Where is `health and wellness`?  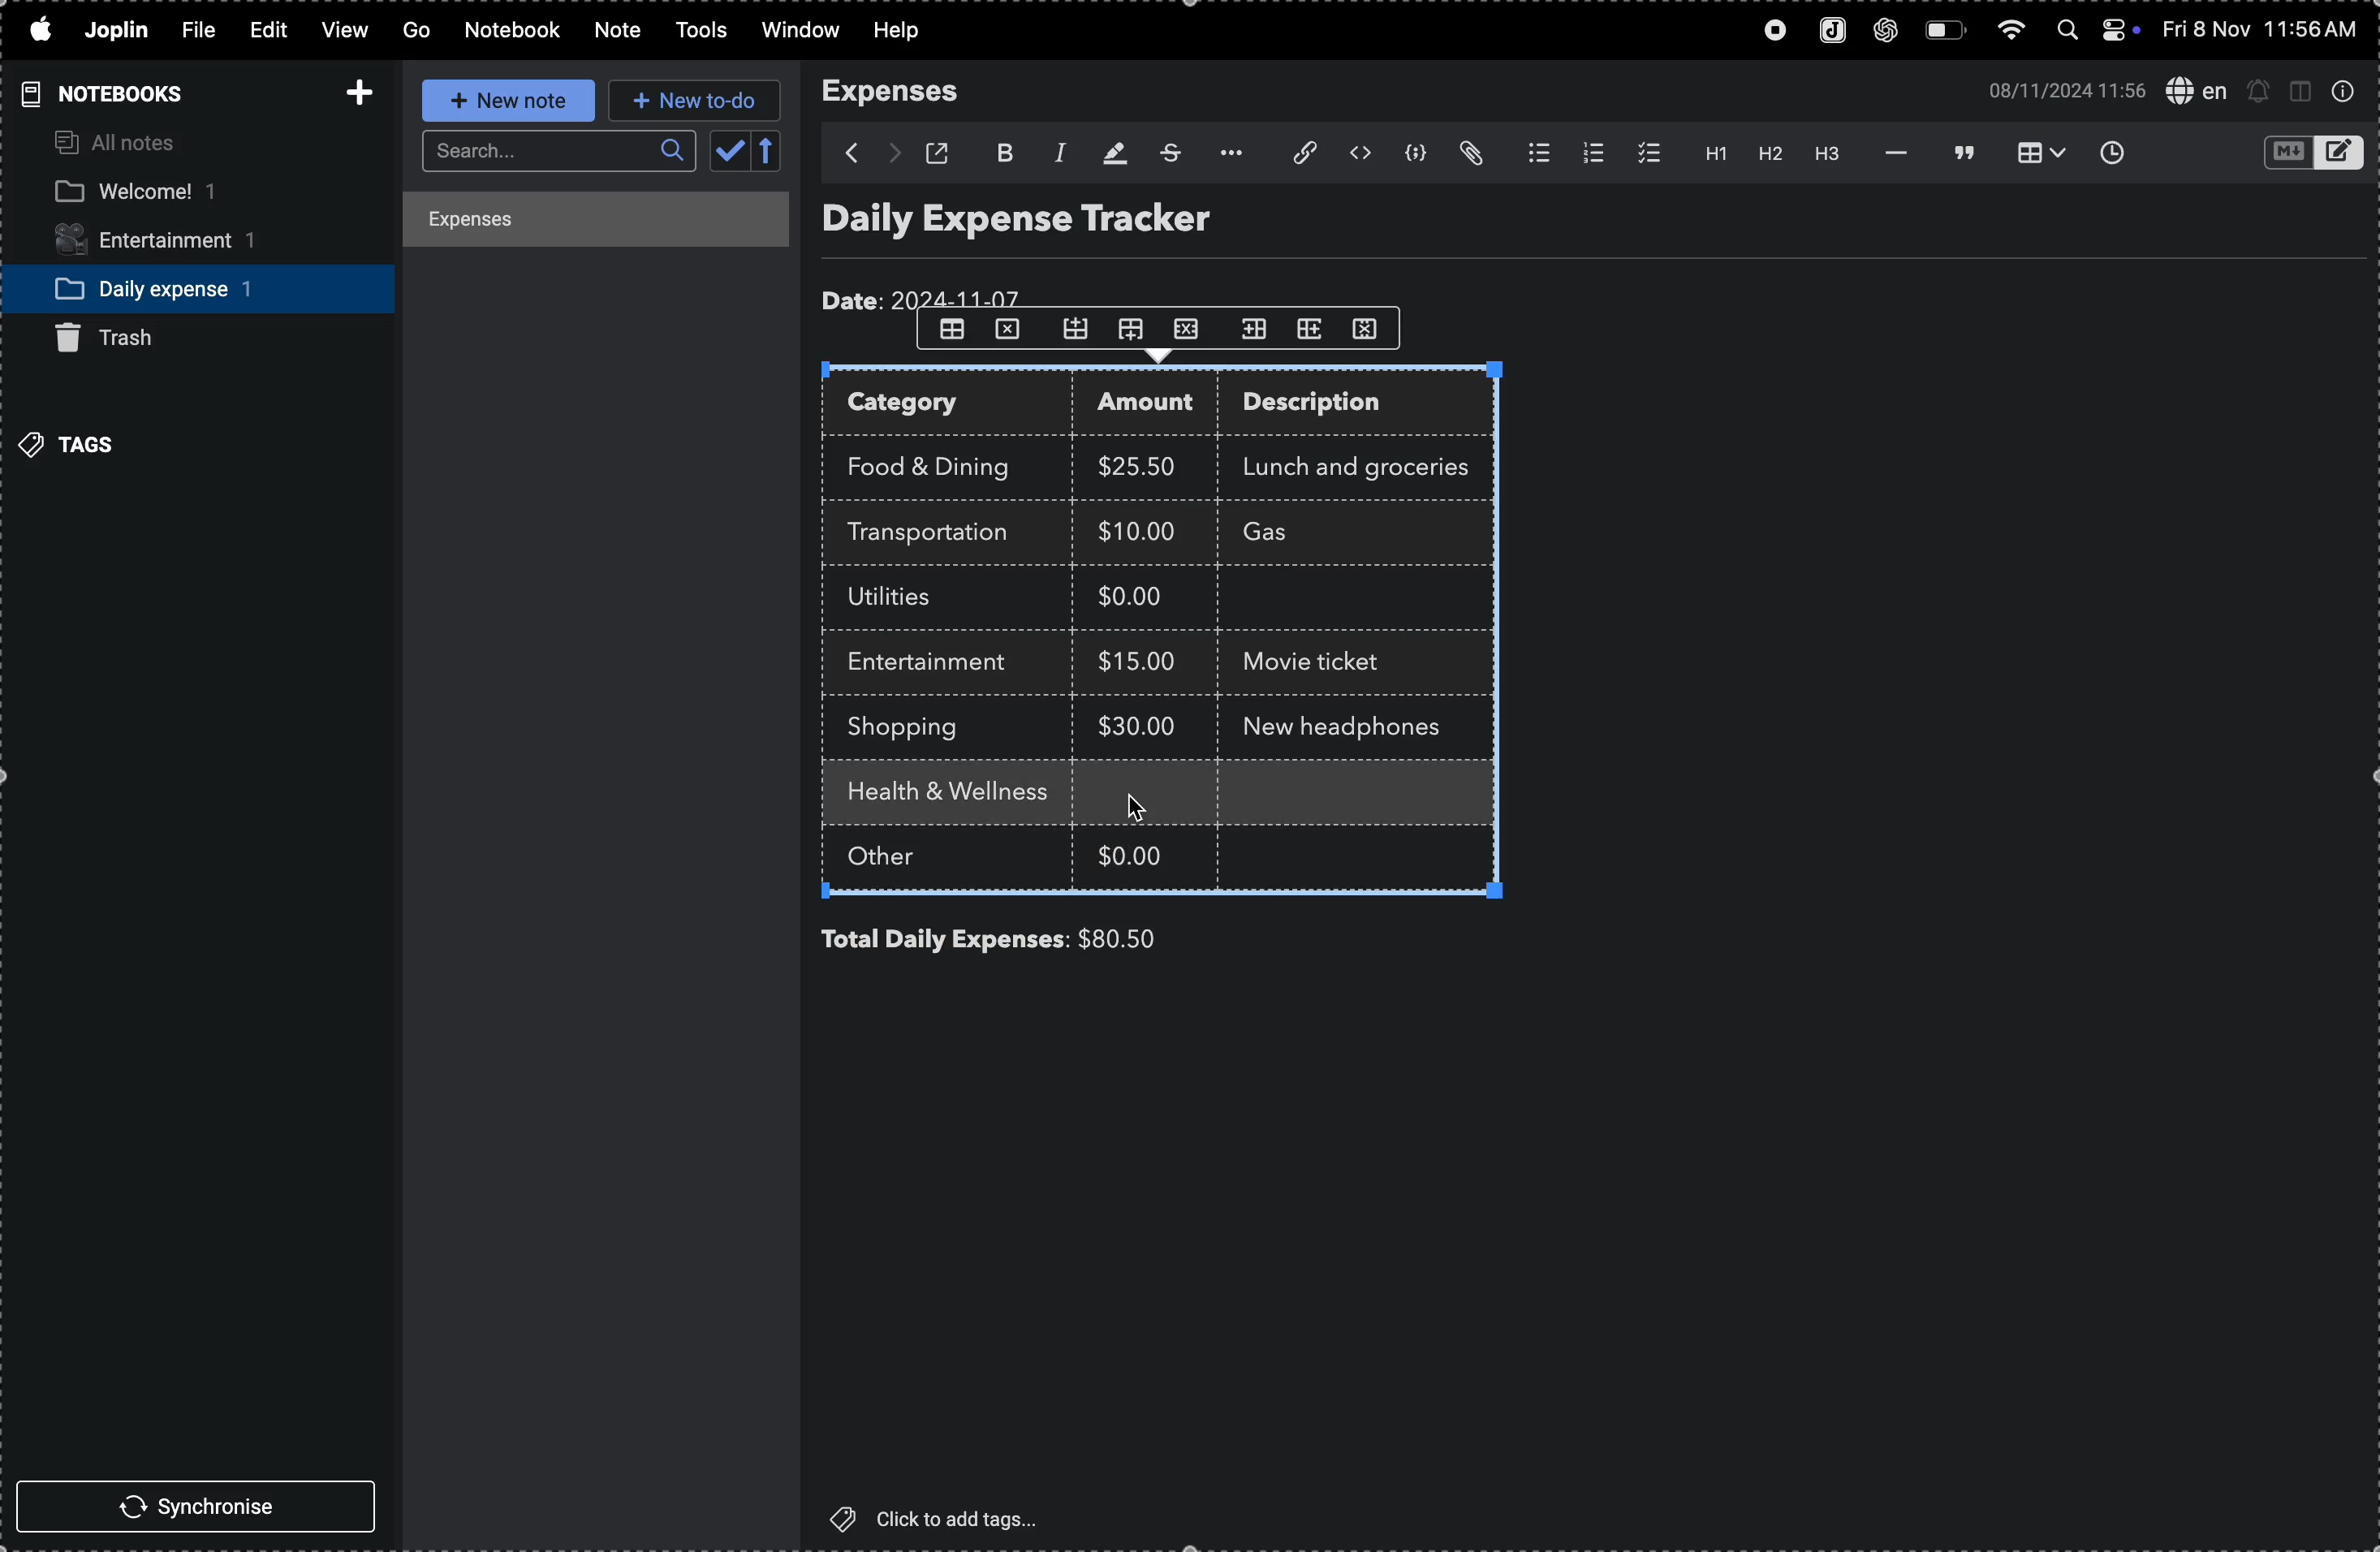 health and wellness is located at coordinates (957, 794).